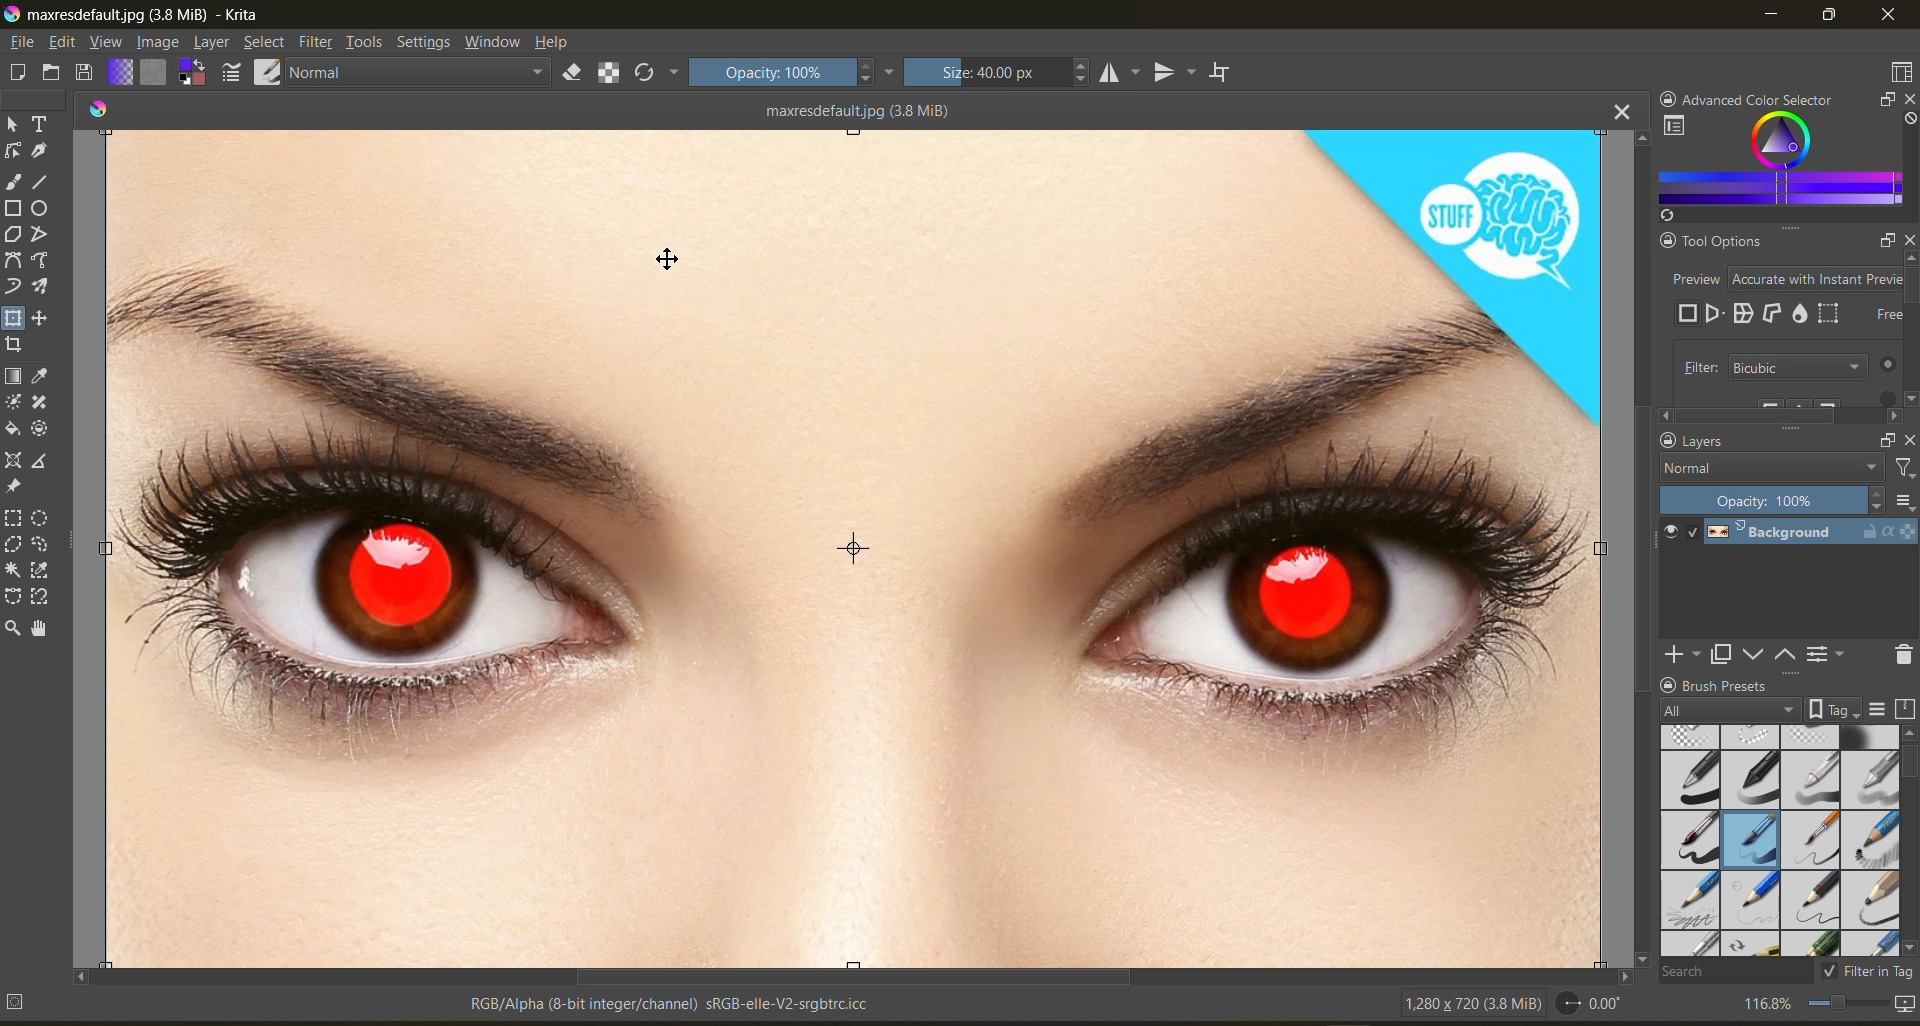 The image size is (1920, 1026). What do you see at coordinates (42, 571) in the screenshot?
I see `tool` at bounding box center [42, 571].